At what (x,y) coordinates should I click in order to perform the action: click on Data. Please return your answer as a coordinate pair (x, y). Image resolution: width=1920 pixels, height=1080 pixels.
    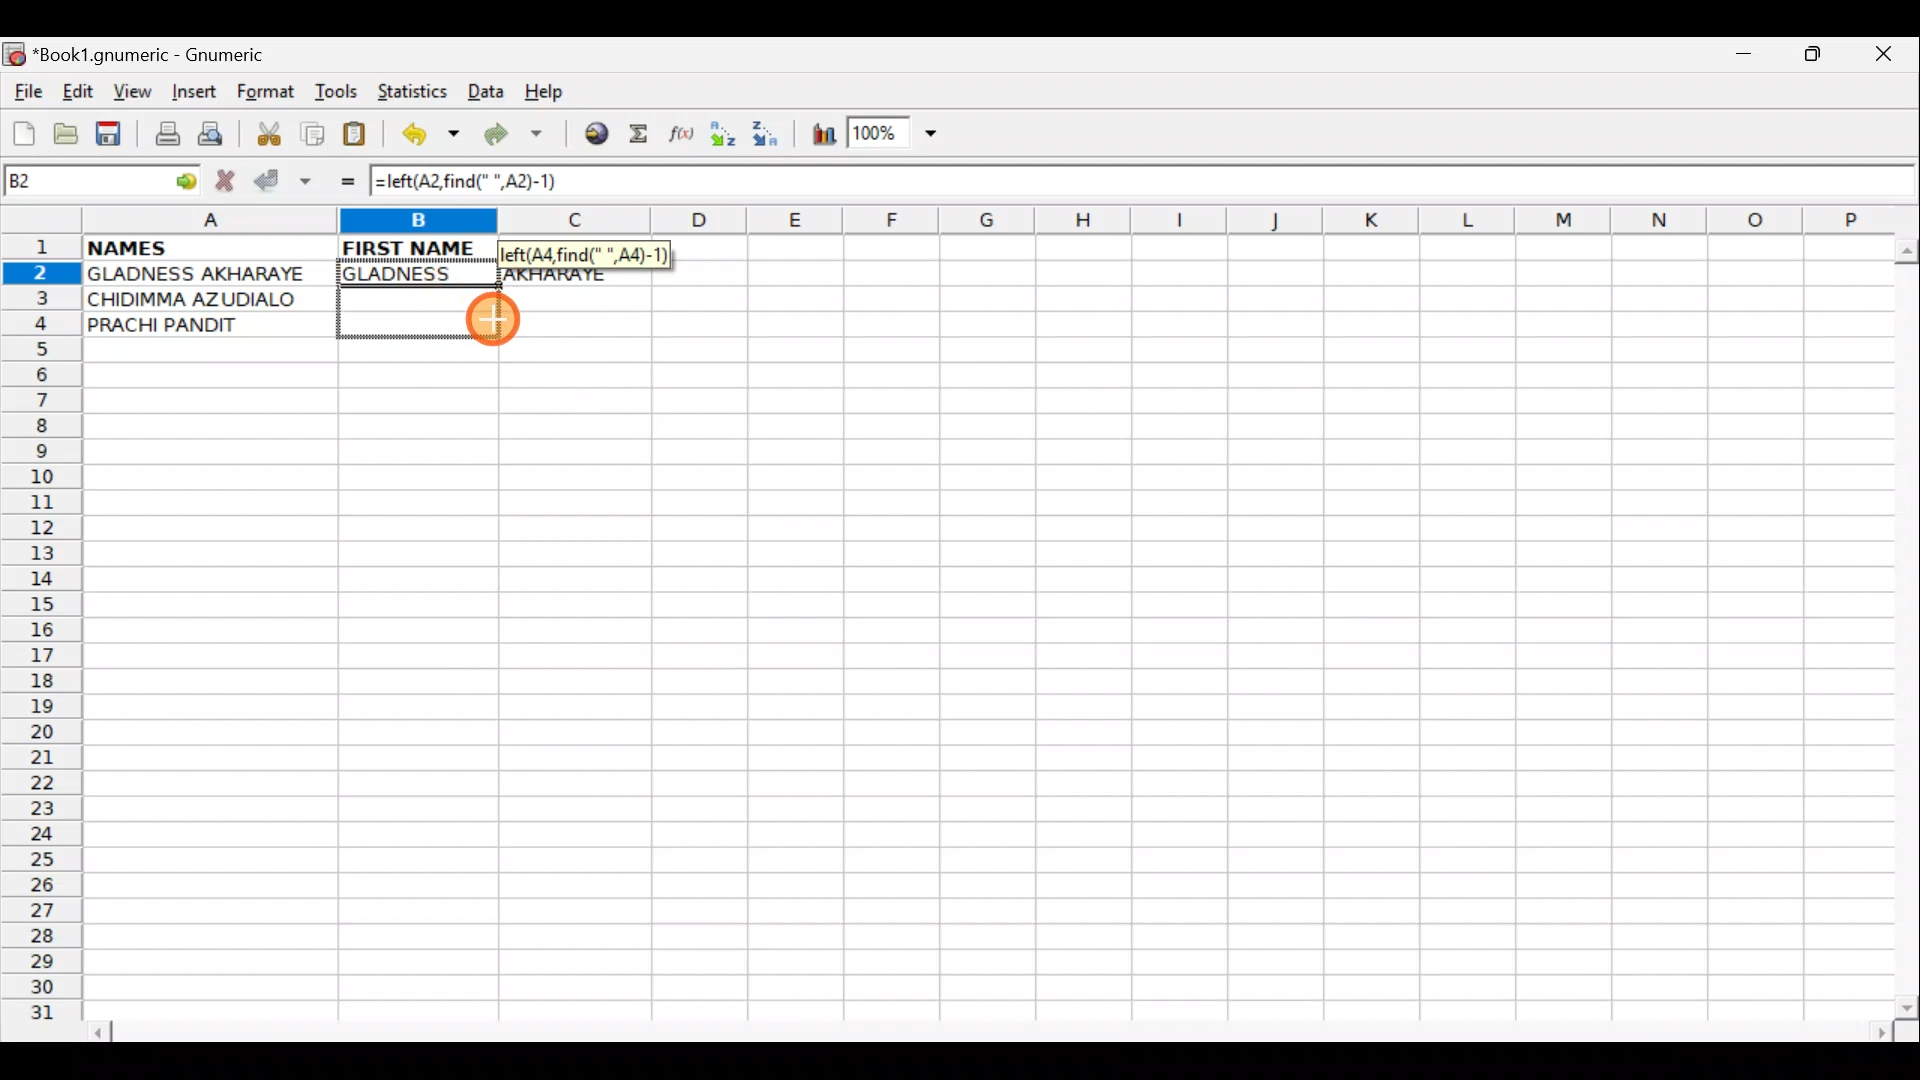
    Looking at the image, I should click on (486, 90).